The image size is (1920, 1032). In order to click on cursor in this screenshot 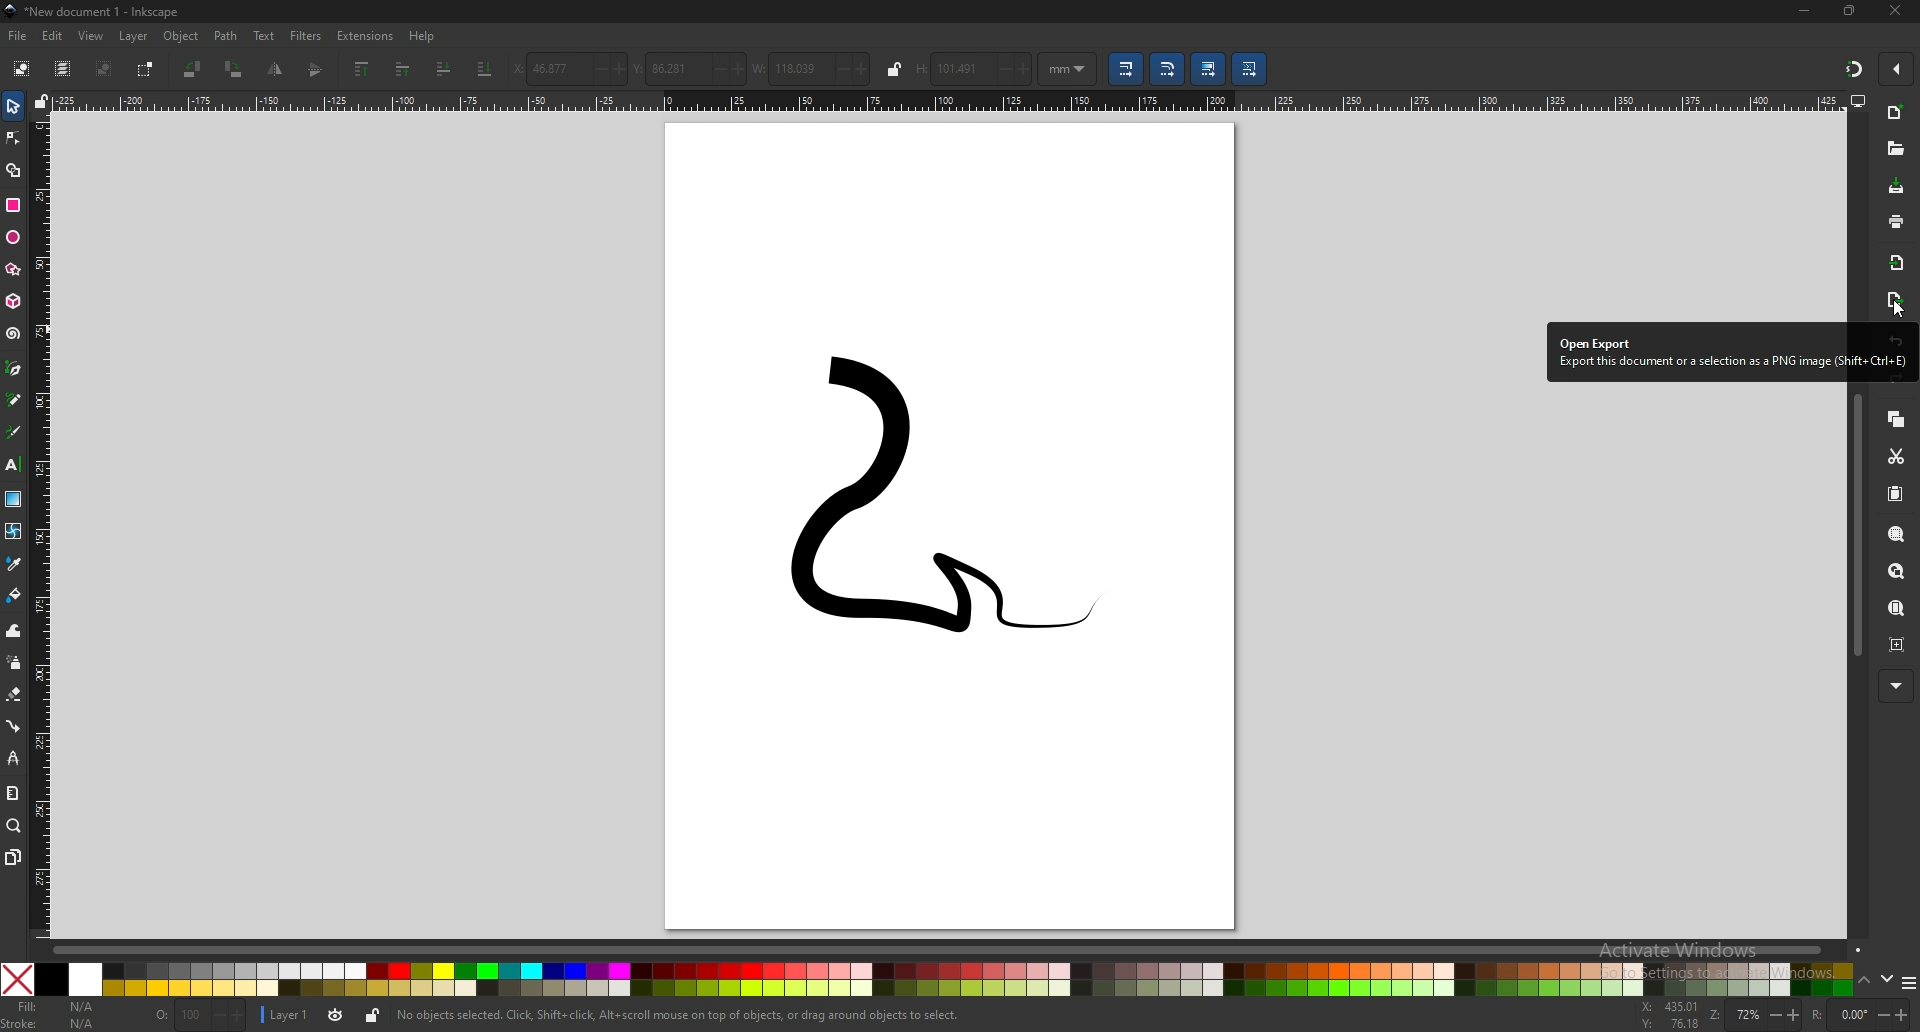, I will do `click(1893, 311)`.